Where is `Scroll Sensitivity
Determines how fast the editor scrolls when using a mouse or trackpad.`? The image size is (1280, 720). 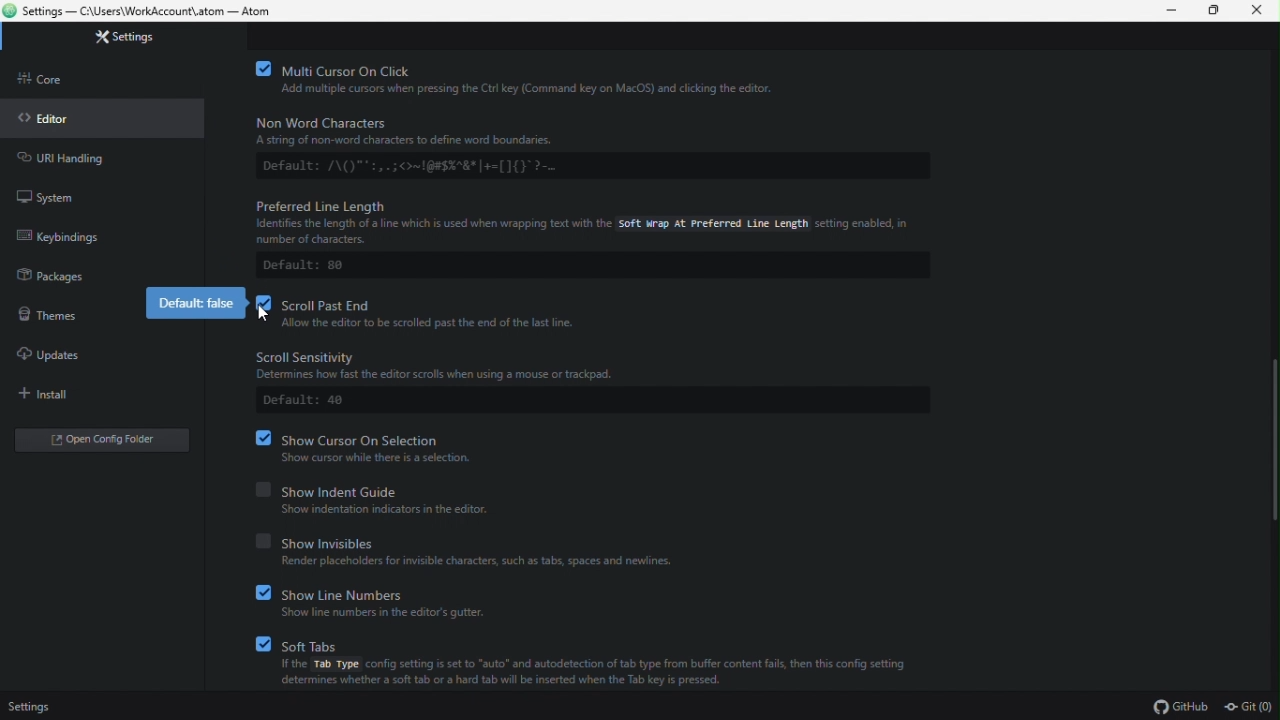
Scroll Sensitivity
Determines how fast the editor scrolls when using a mouse or trackpad. is located at coordinates (476, 365).